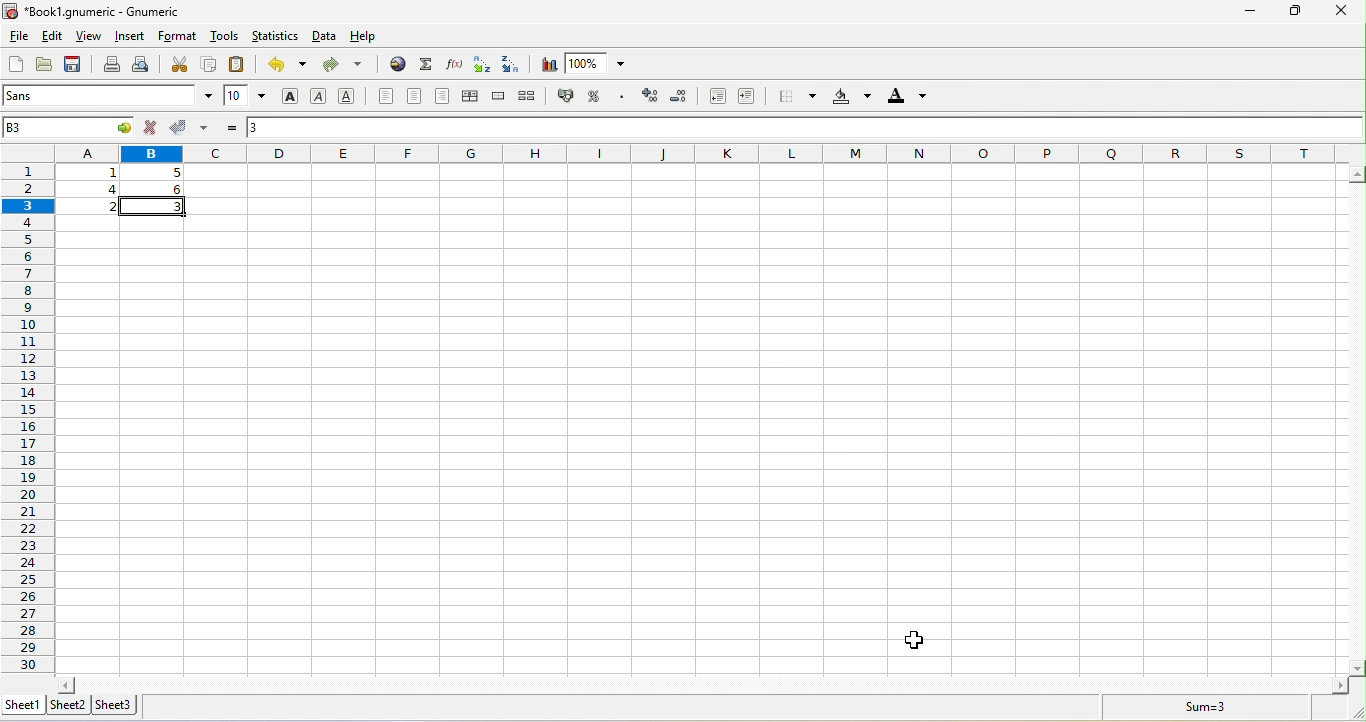  I want to click on undo, so click(286, 68).